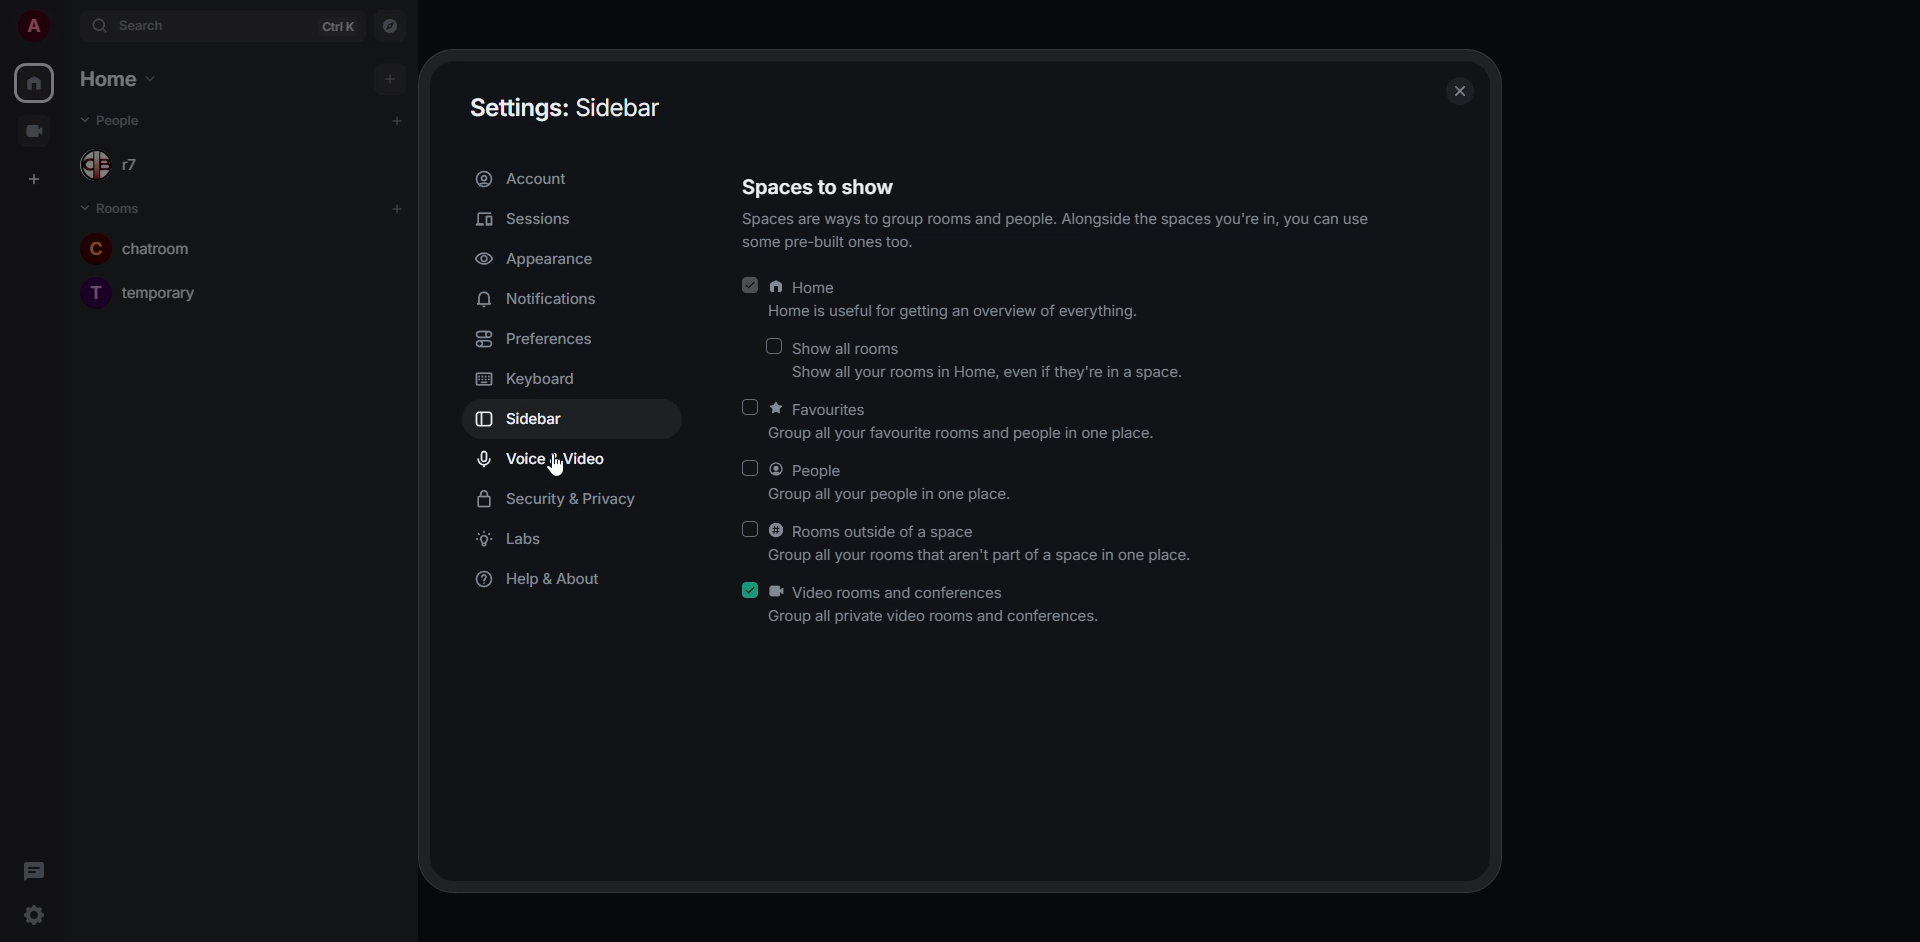 This screenshot has height=942, width=1920. I want to click on expand, so click(66, 26).